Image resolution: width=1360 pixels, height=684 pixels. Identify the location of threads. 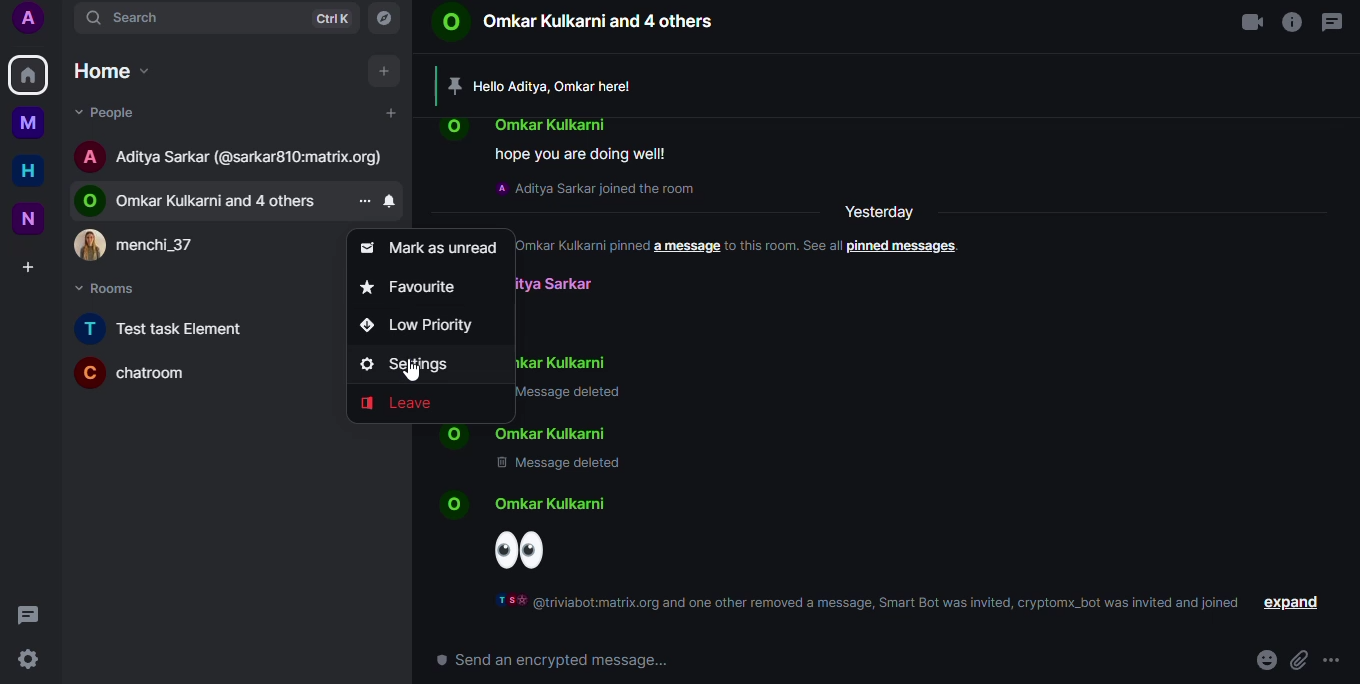
(32, 617).